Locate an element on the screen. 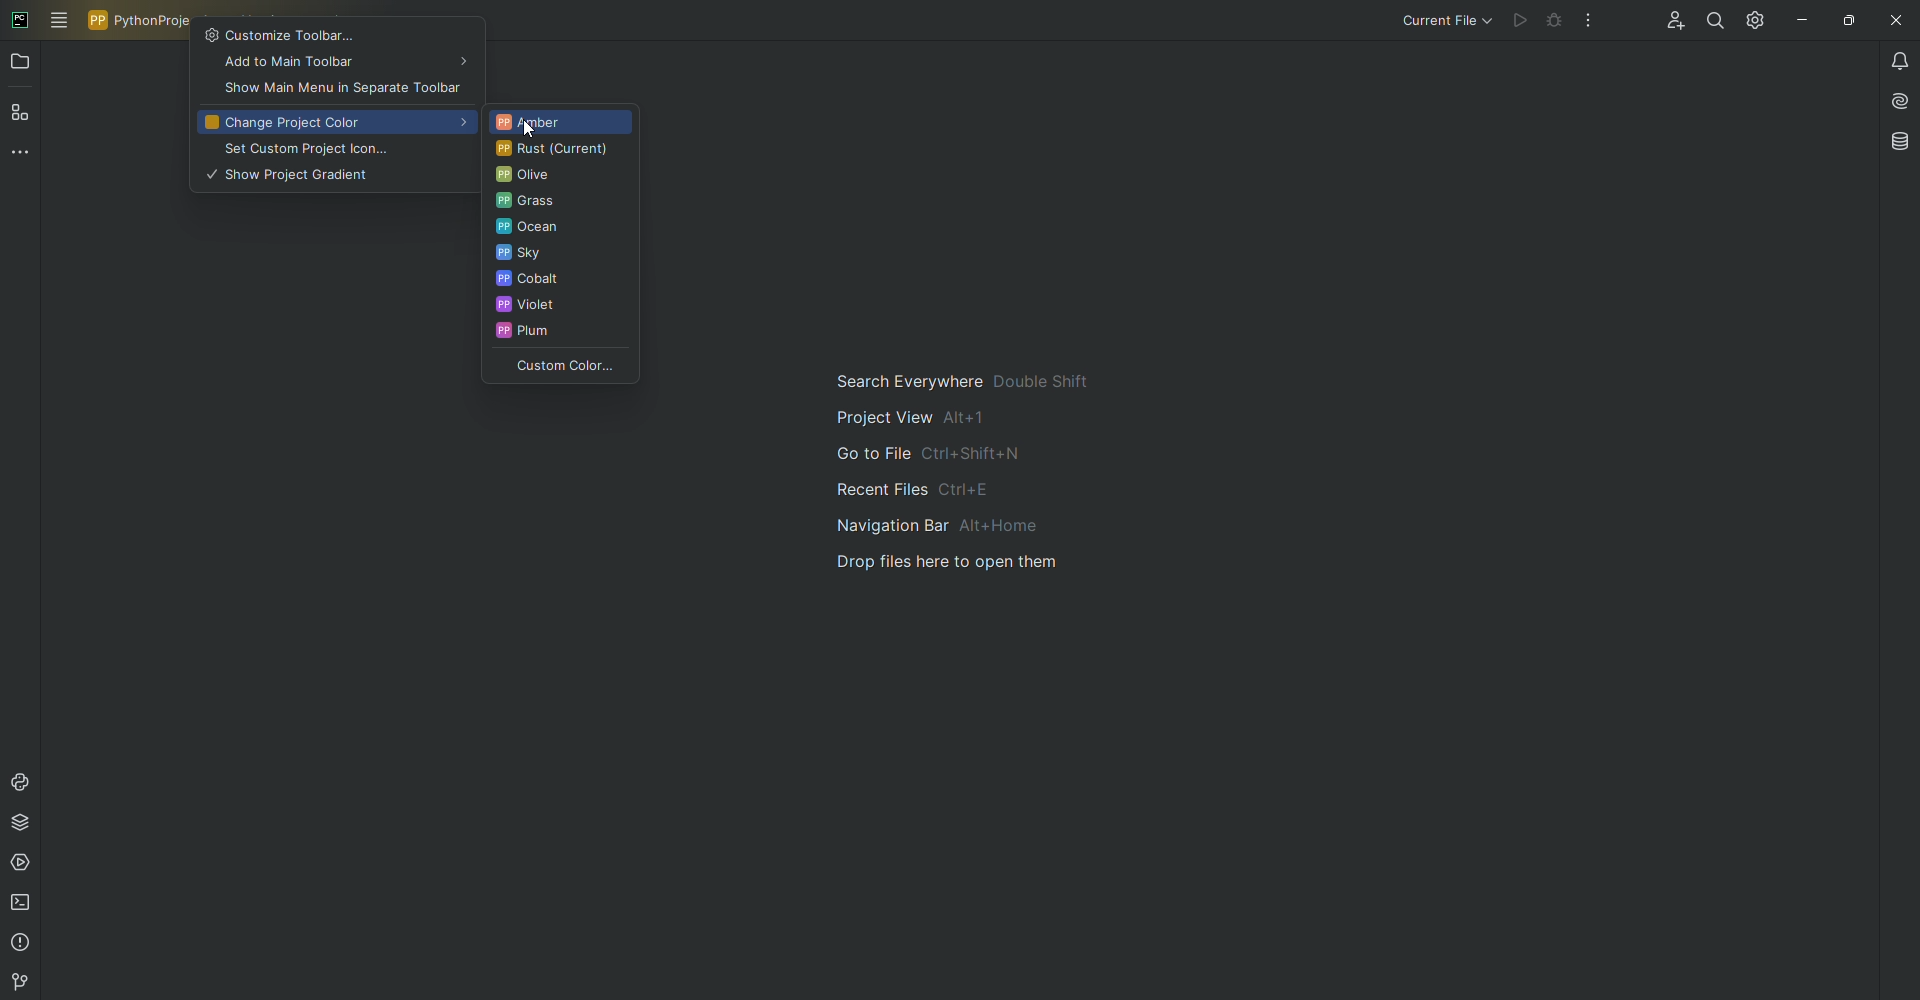 The height and width of the screenshot is (1000, 1920). Rust is located at coordinates (555, 150).